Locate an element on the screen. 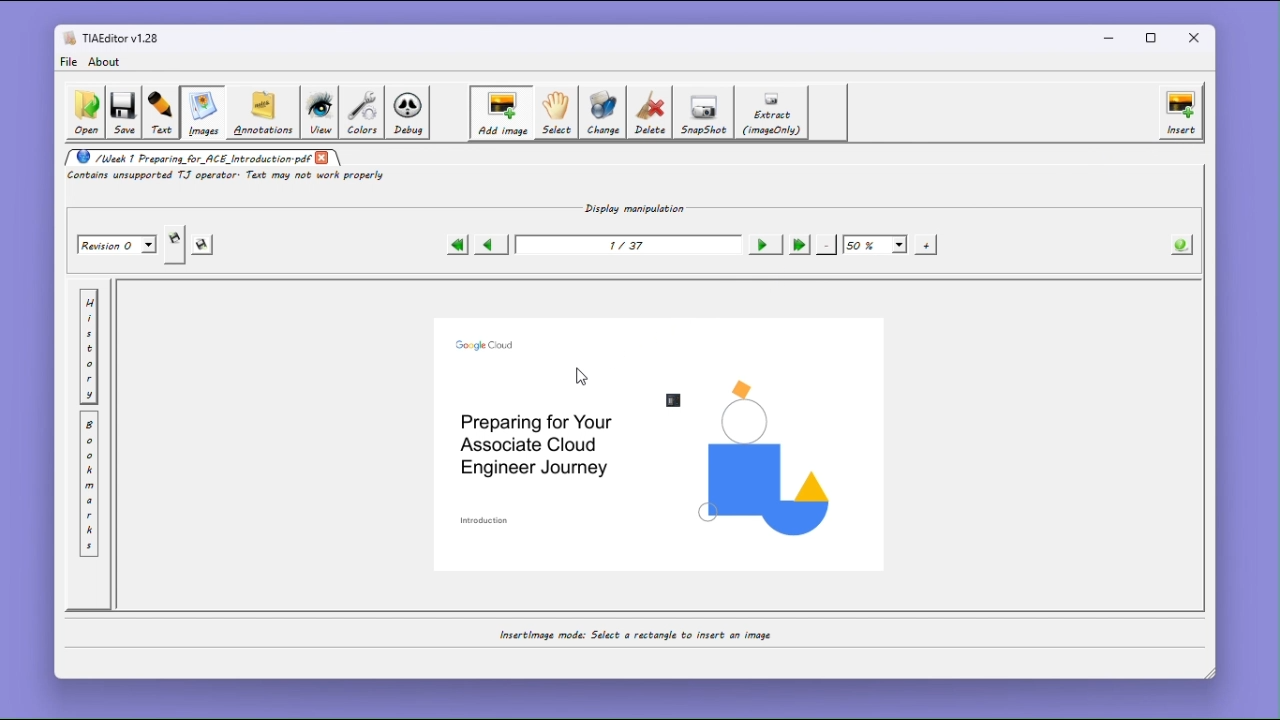  1/37 is located at coordinates (625, 246).